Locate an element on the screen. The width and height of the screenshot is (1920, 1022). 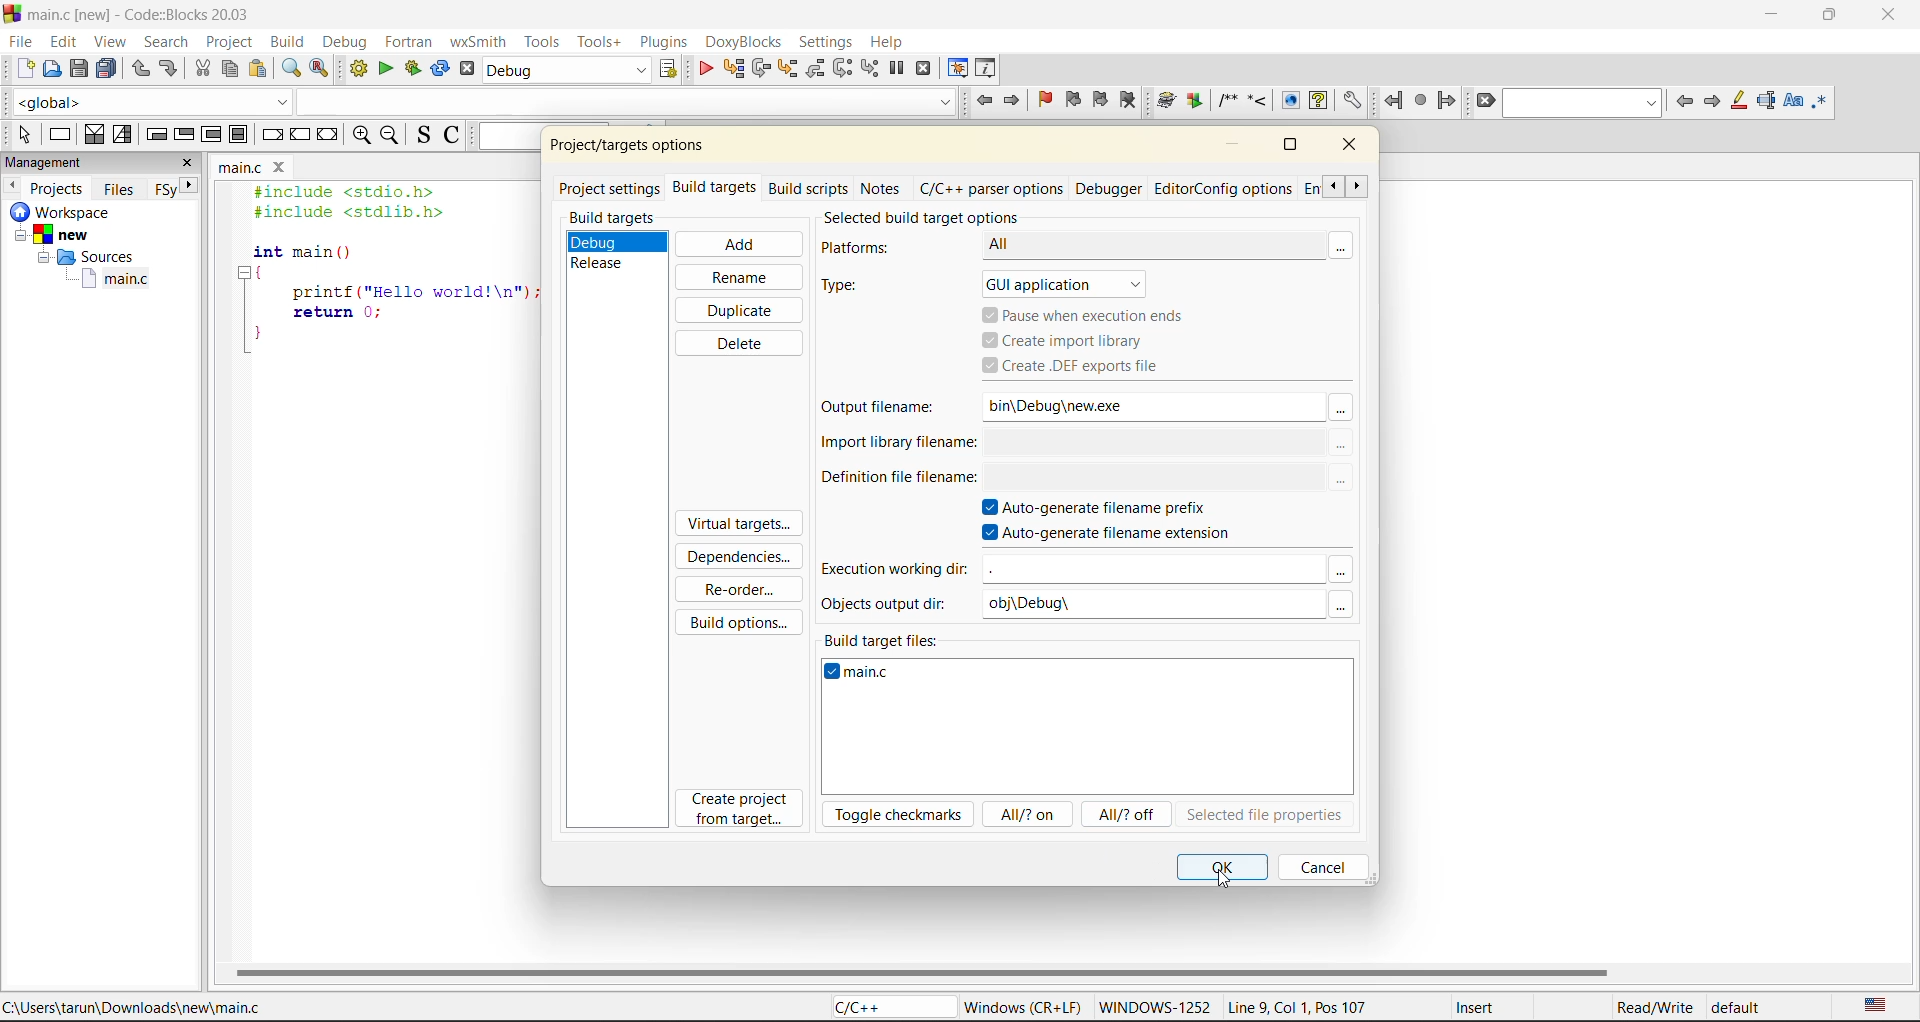
all/?off is located at coordinates (1124, 813).